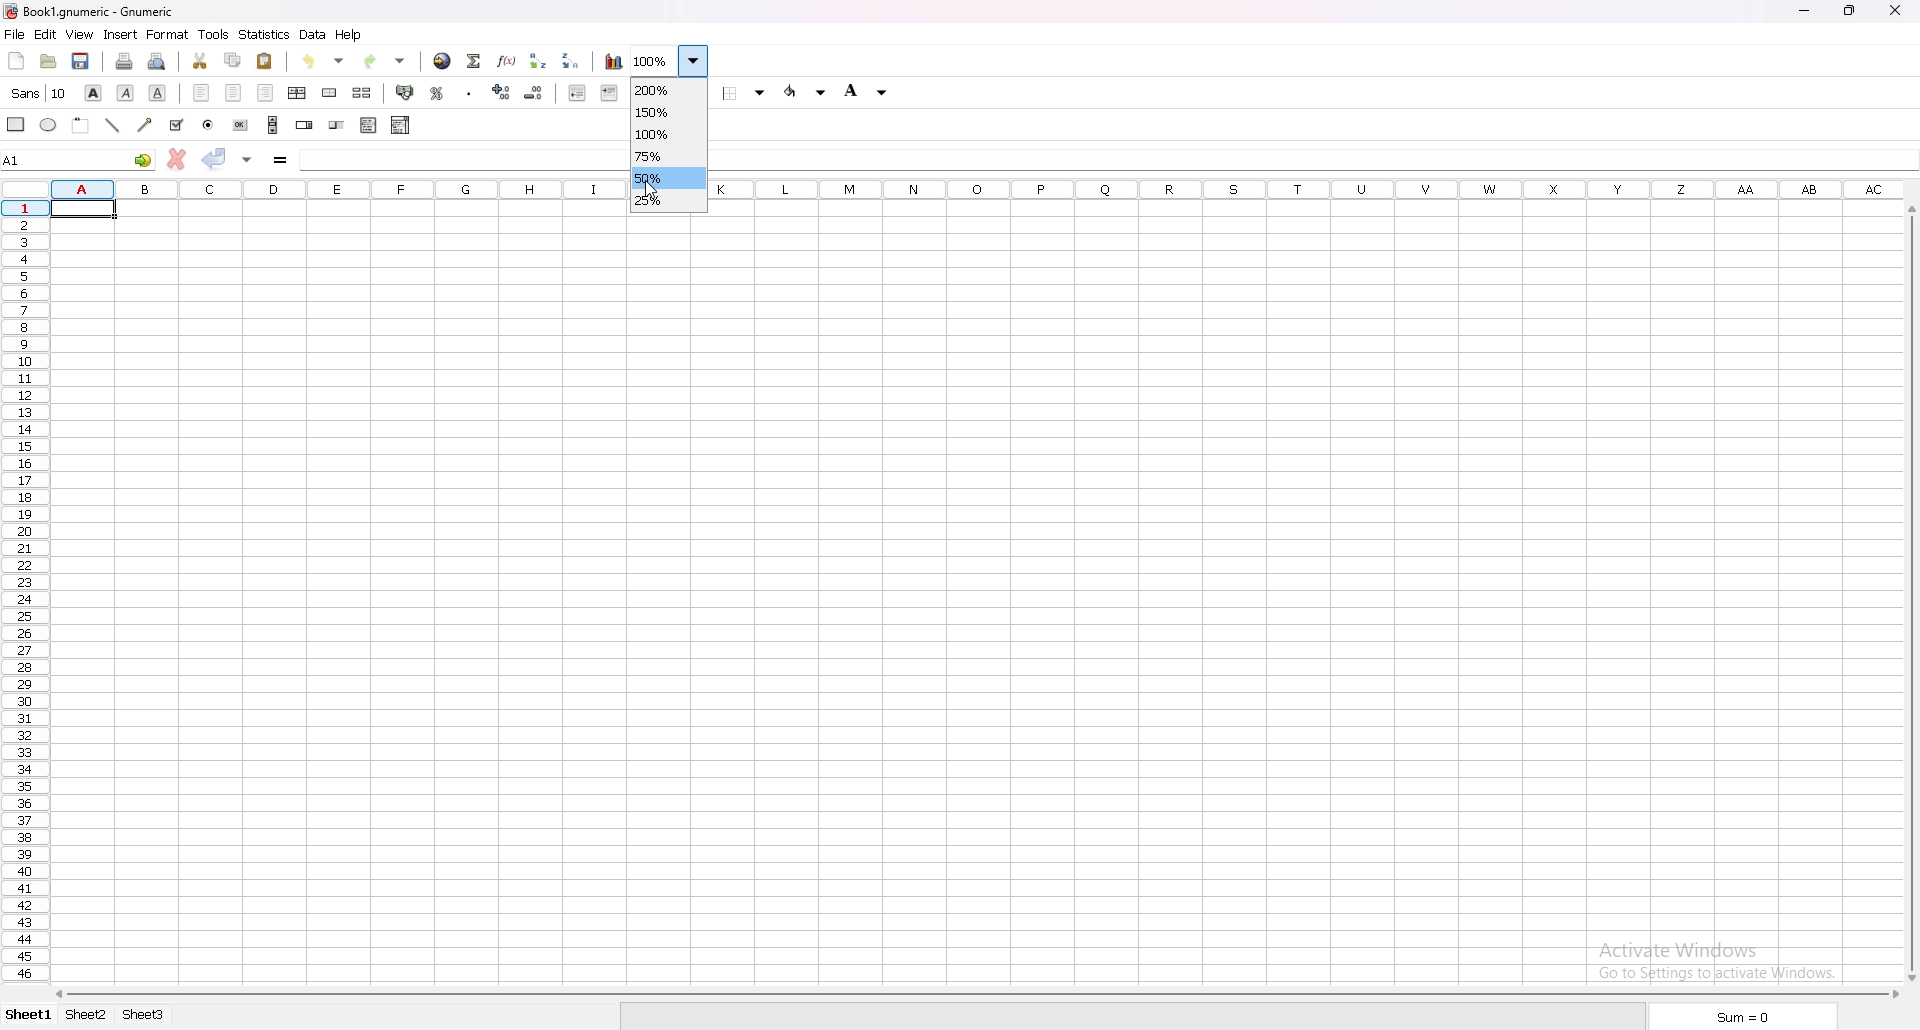 This screenshot has width=1920, height=1030. What do you see at coordinates (265, 92) in the screenshot?
I see `right align` at bounding box center [265, 92].